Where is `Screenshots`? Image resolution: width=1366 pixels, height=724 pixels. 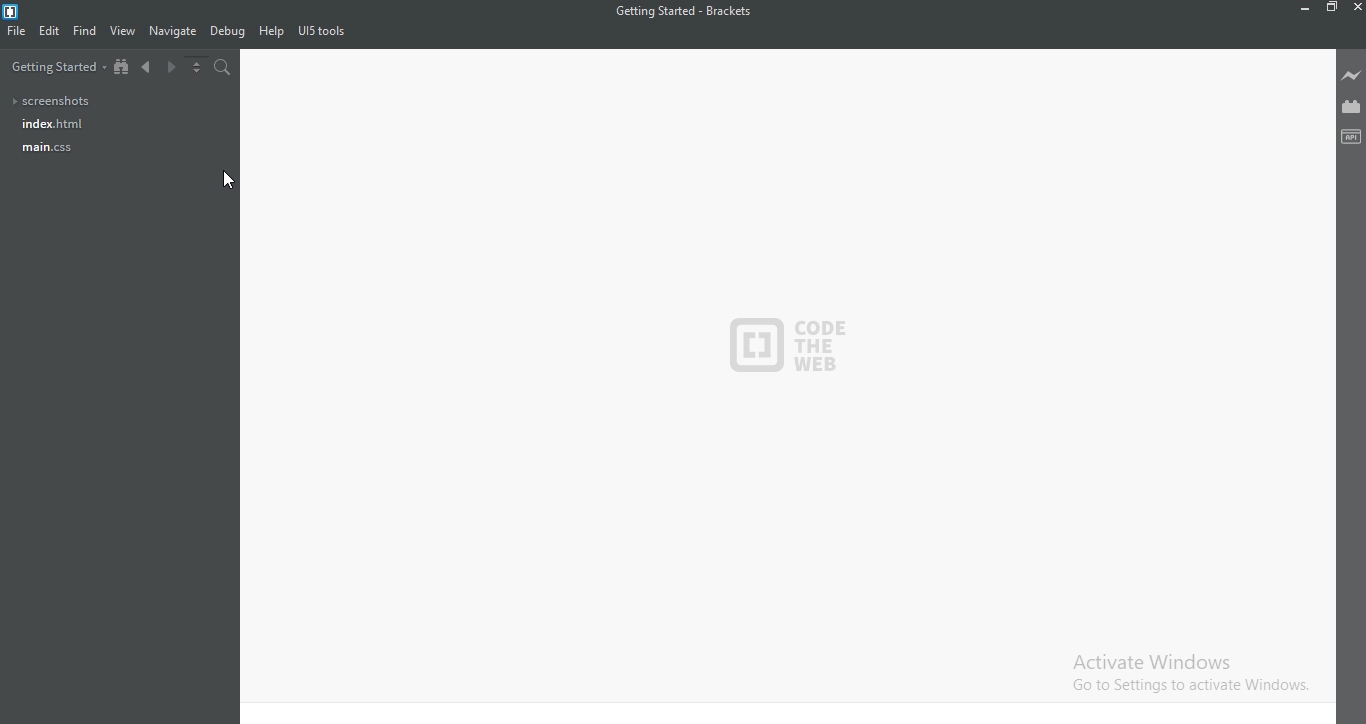
Screenshots is located at coordinates (57, 98).